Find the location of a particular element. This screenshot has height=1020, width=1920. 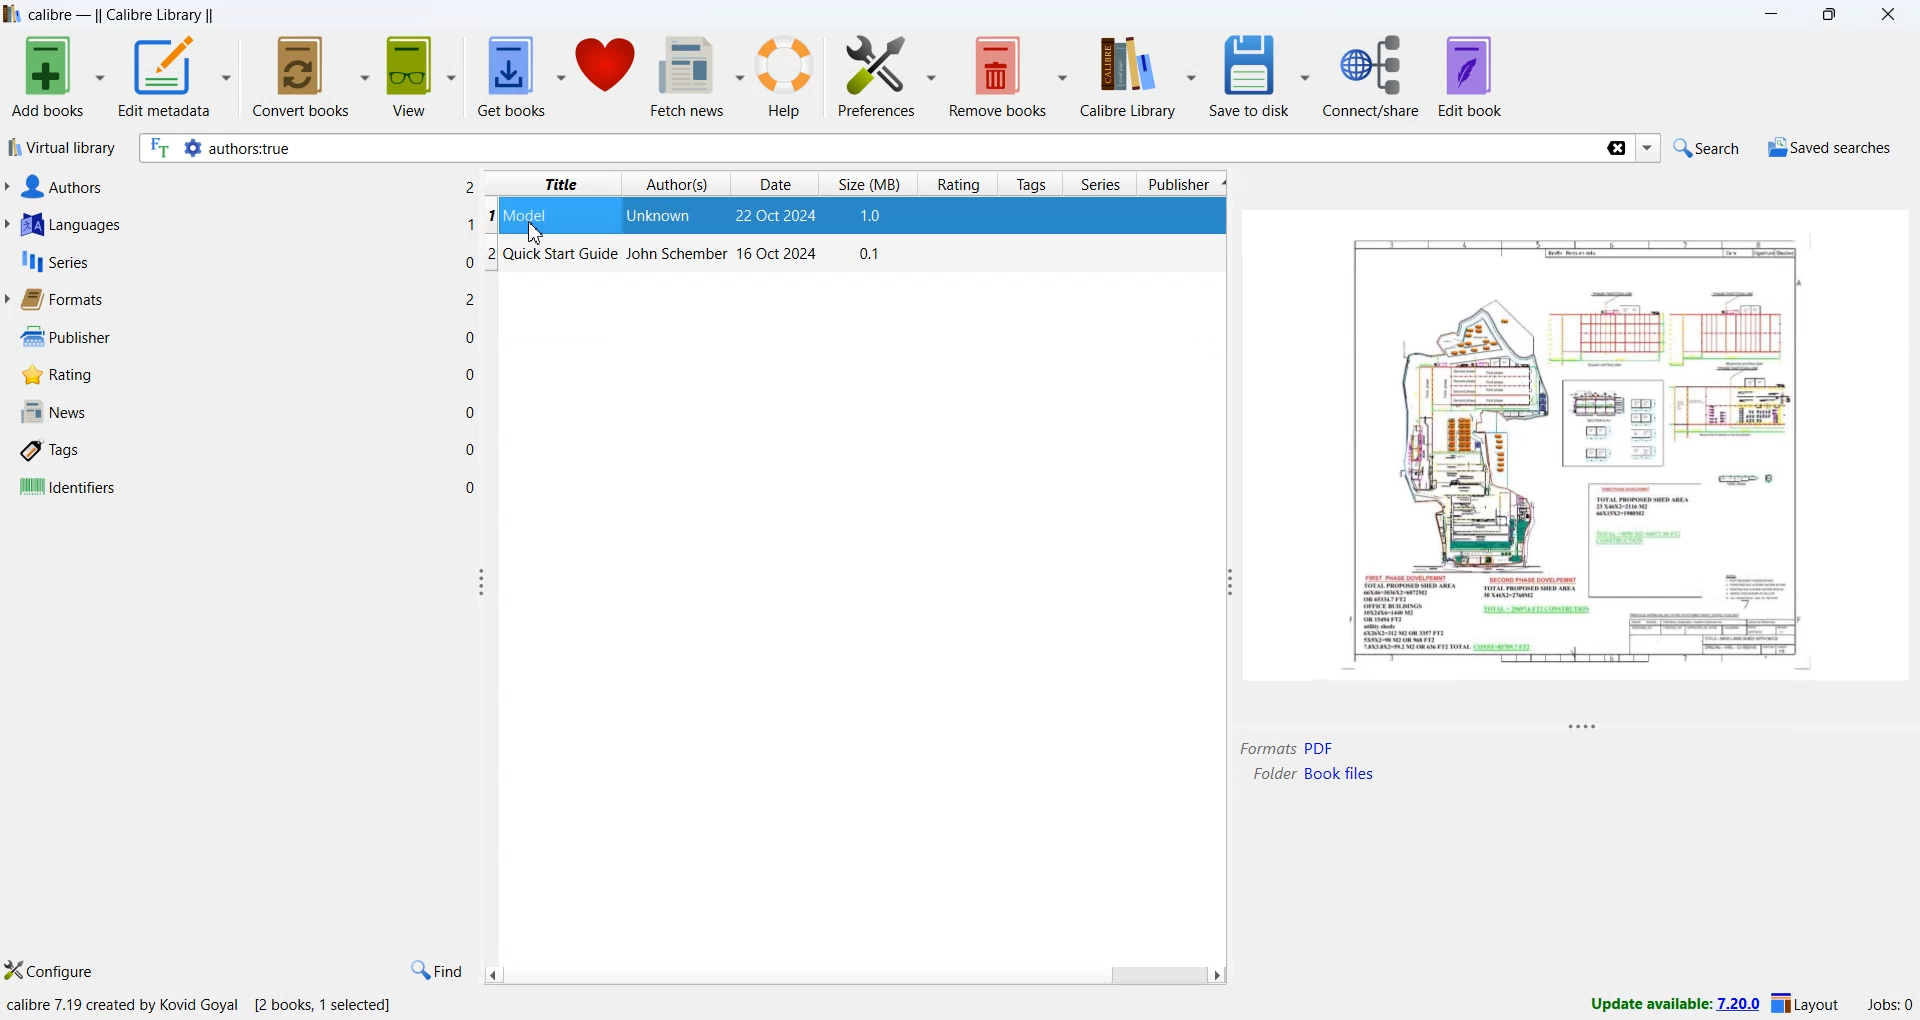

0 is located at coordinates (472, 412).